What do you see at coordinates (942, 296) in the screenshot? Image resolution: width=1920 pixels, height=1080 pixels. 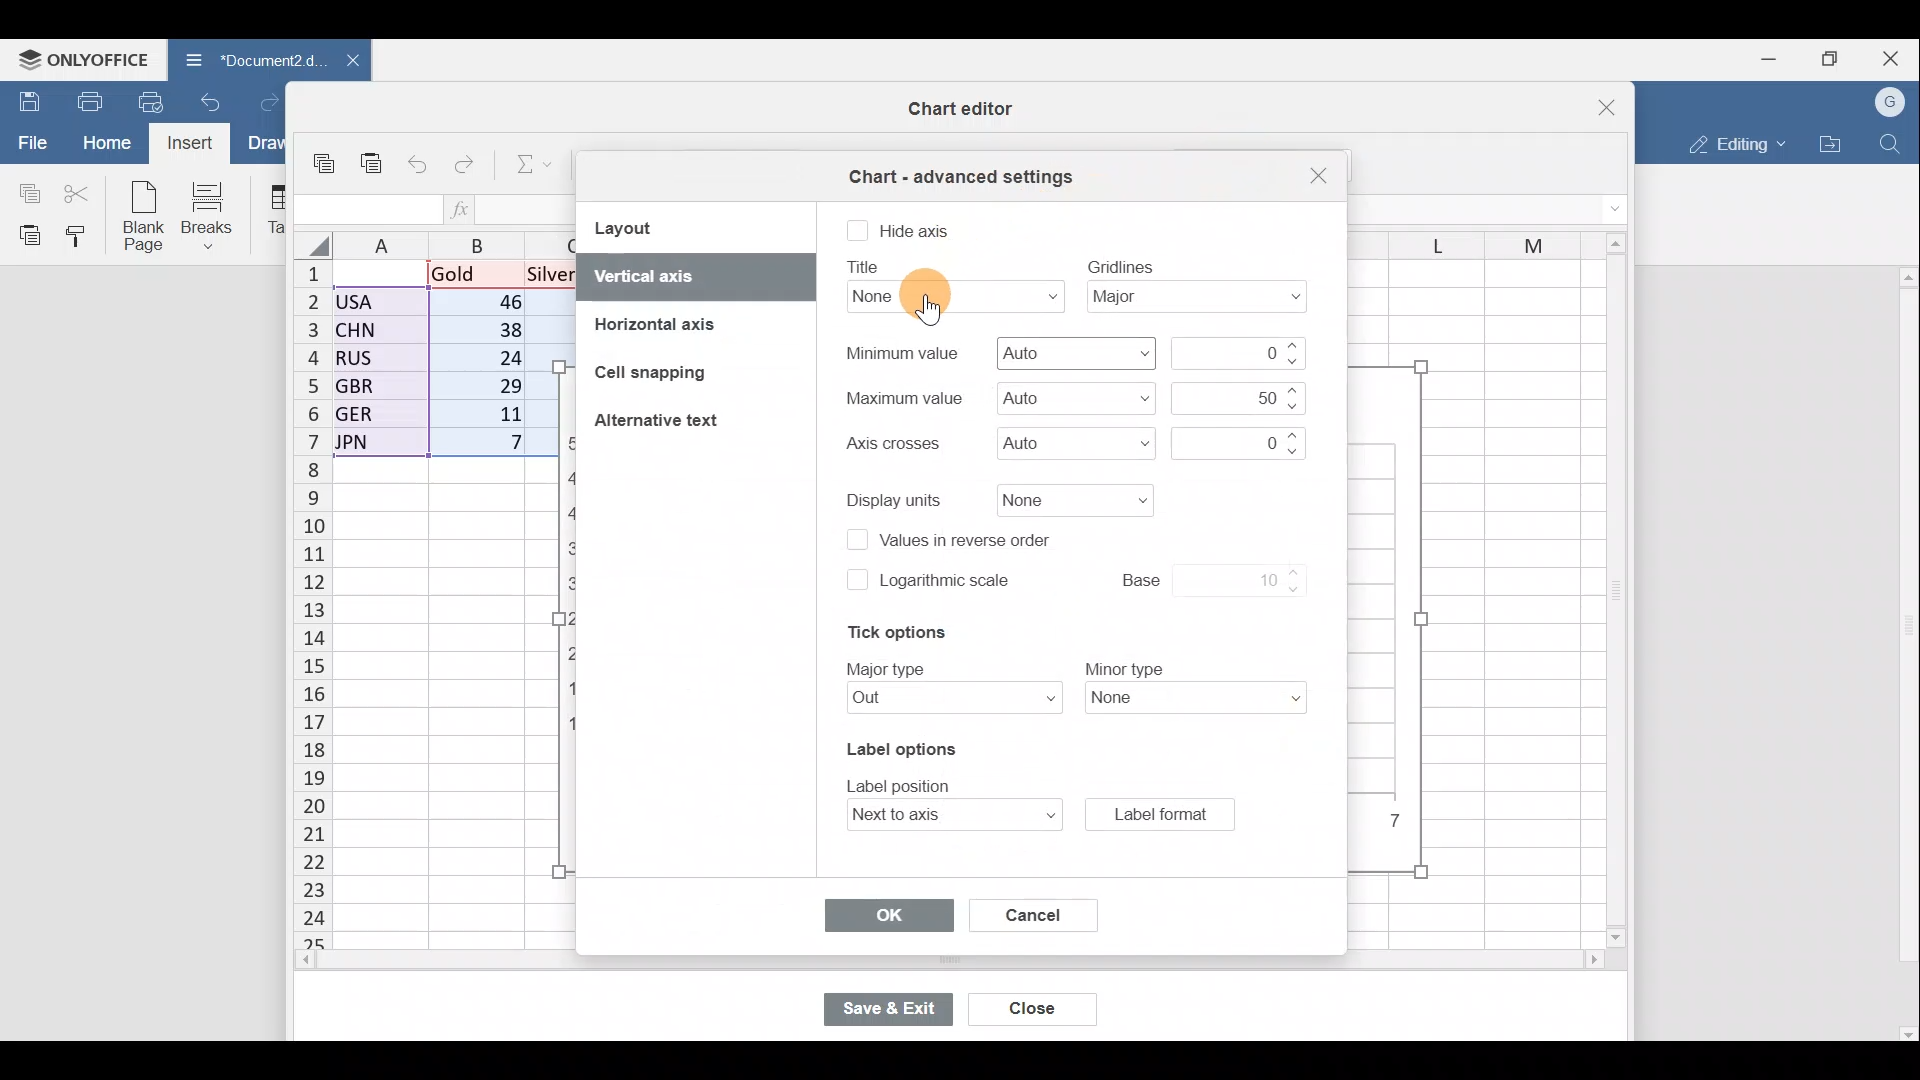 I see `Title` at bounding box center [942, 296].